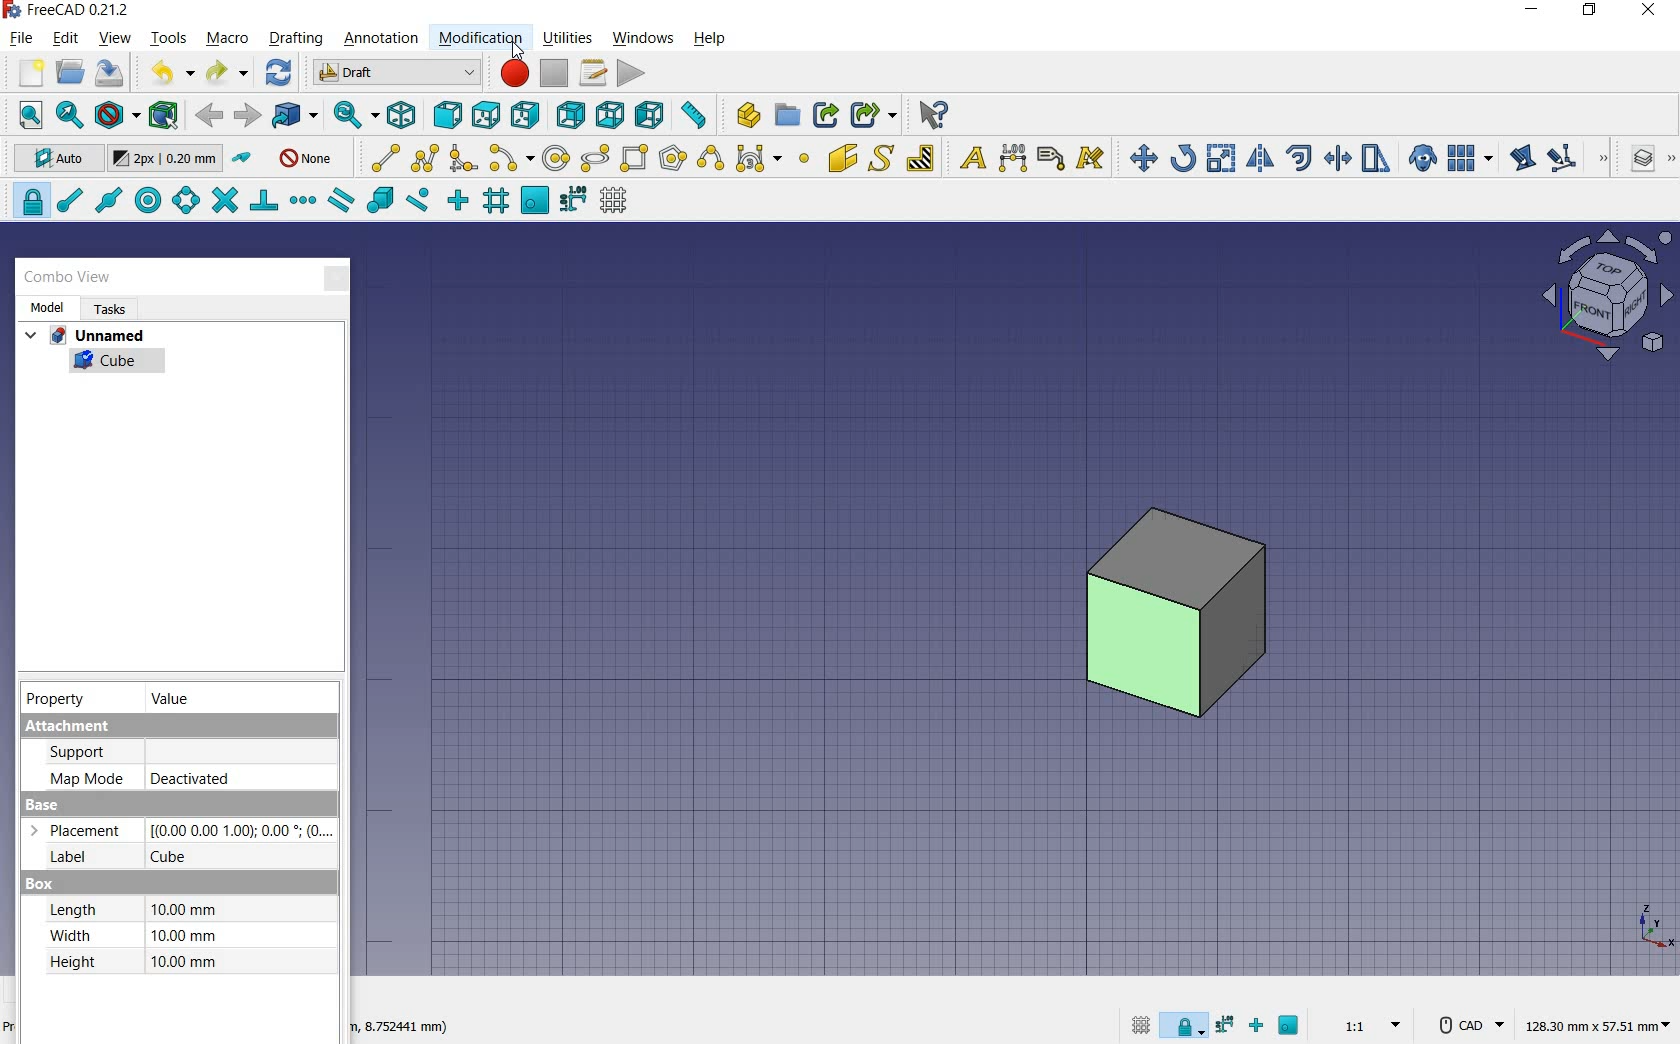 The image size is (1680, 1044). Describe the element at coordinates (1597, 1023) in the screenshot. I see `dimension` at that location.